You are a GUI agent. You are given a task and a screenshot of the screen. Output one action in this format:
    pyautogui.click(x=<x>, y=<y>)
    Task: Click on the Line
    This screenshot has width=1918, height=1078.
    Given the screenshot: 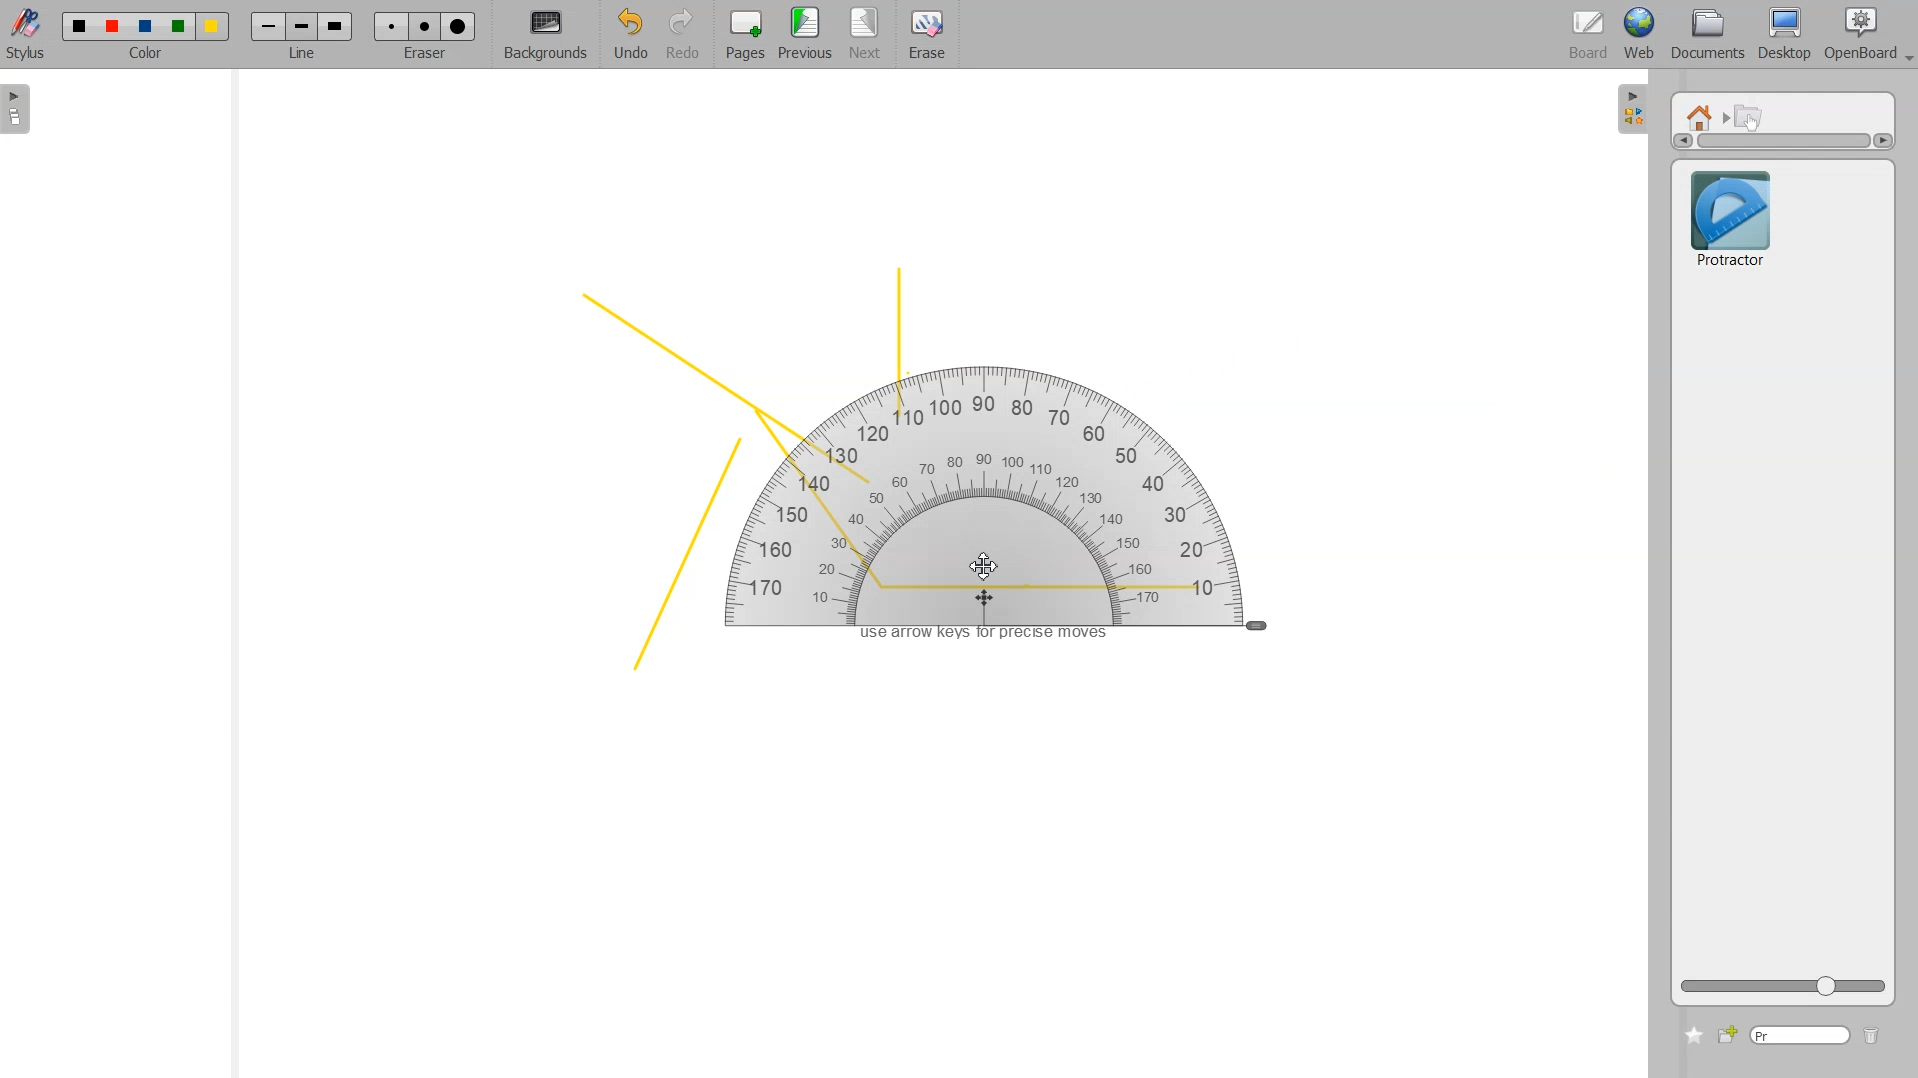 What is the action you would take?
    pyautogui.click(x=302, y=26)
    